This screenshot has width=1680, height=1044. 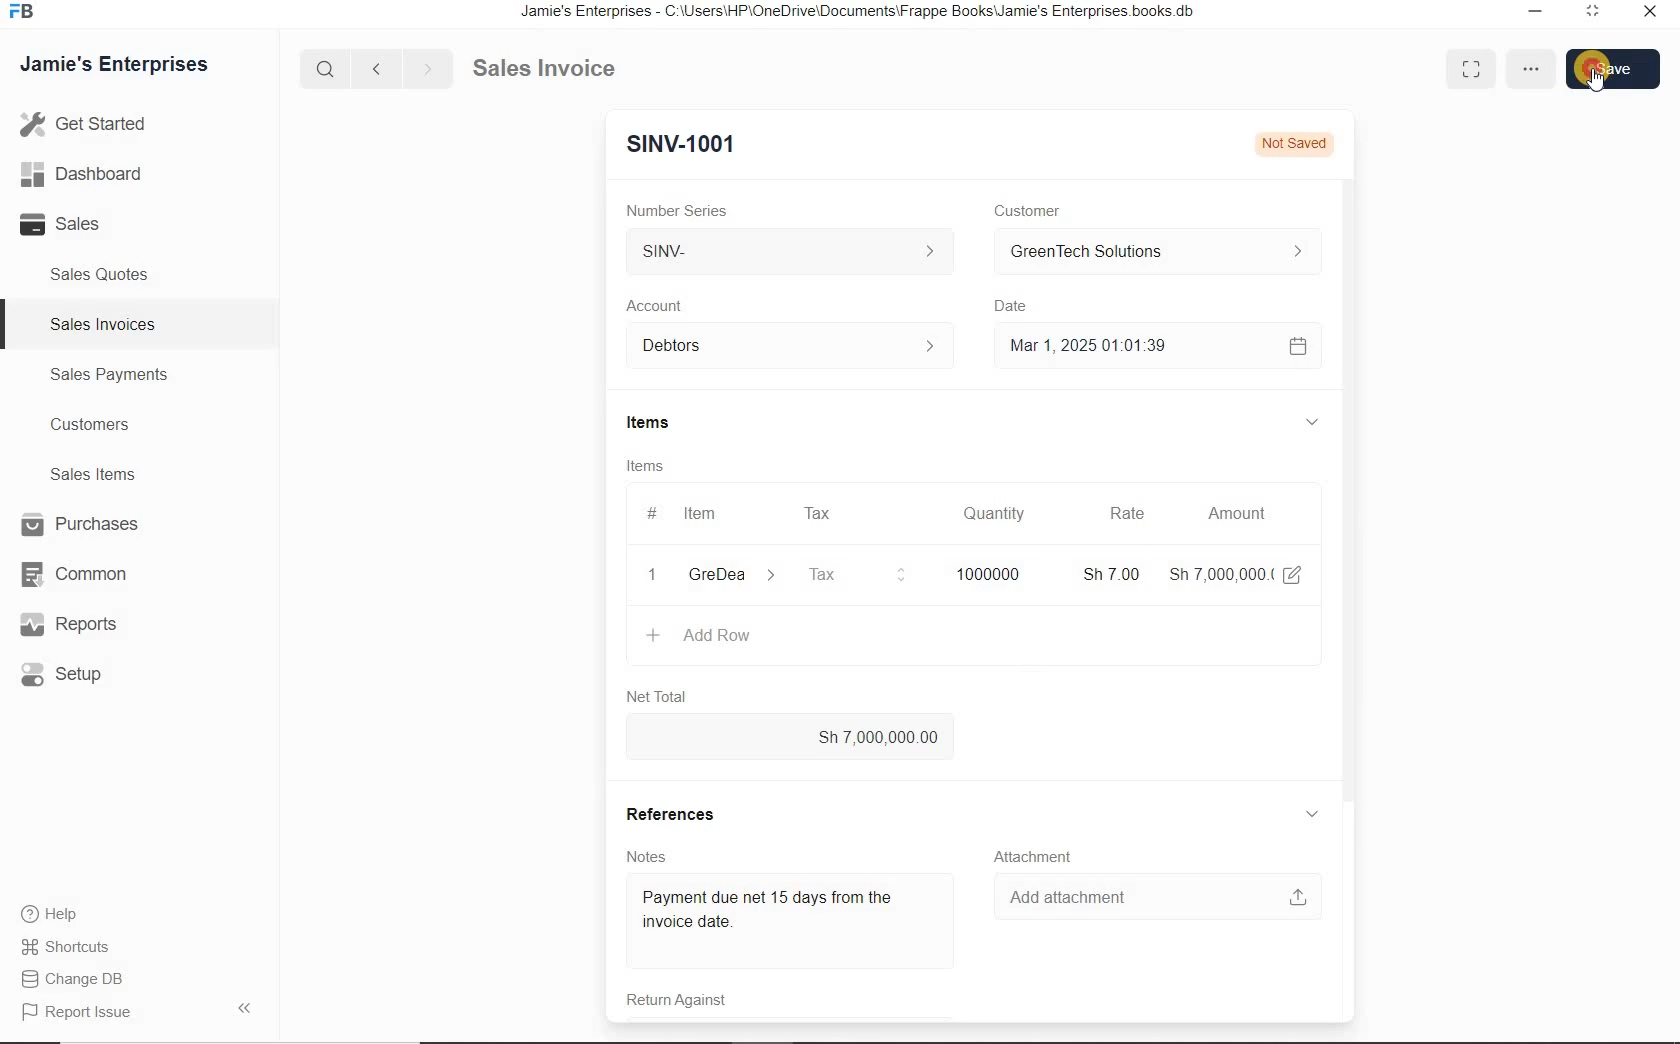 I want to click on vertical scrollbar, so click(x=1346, y=466).